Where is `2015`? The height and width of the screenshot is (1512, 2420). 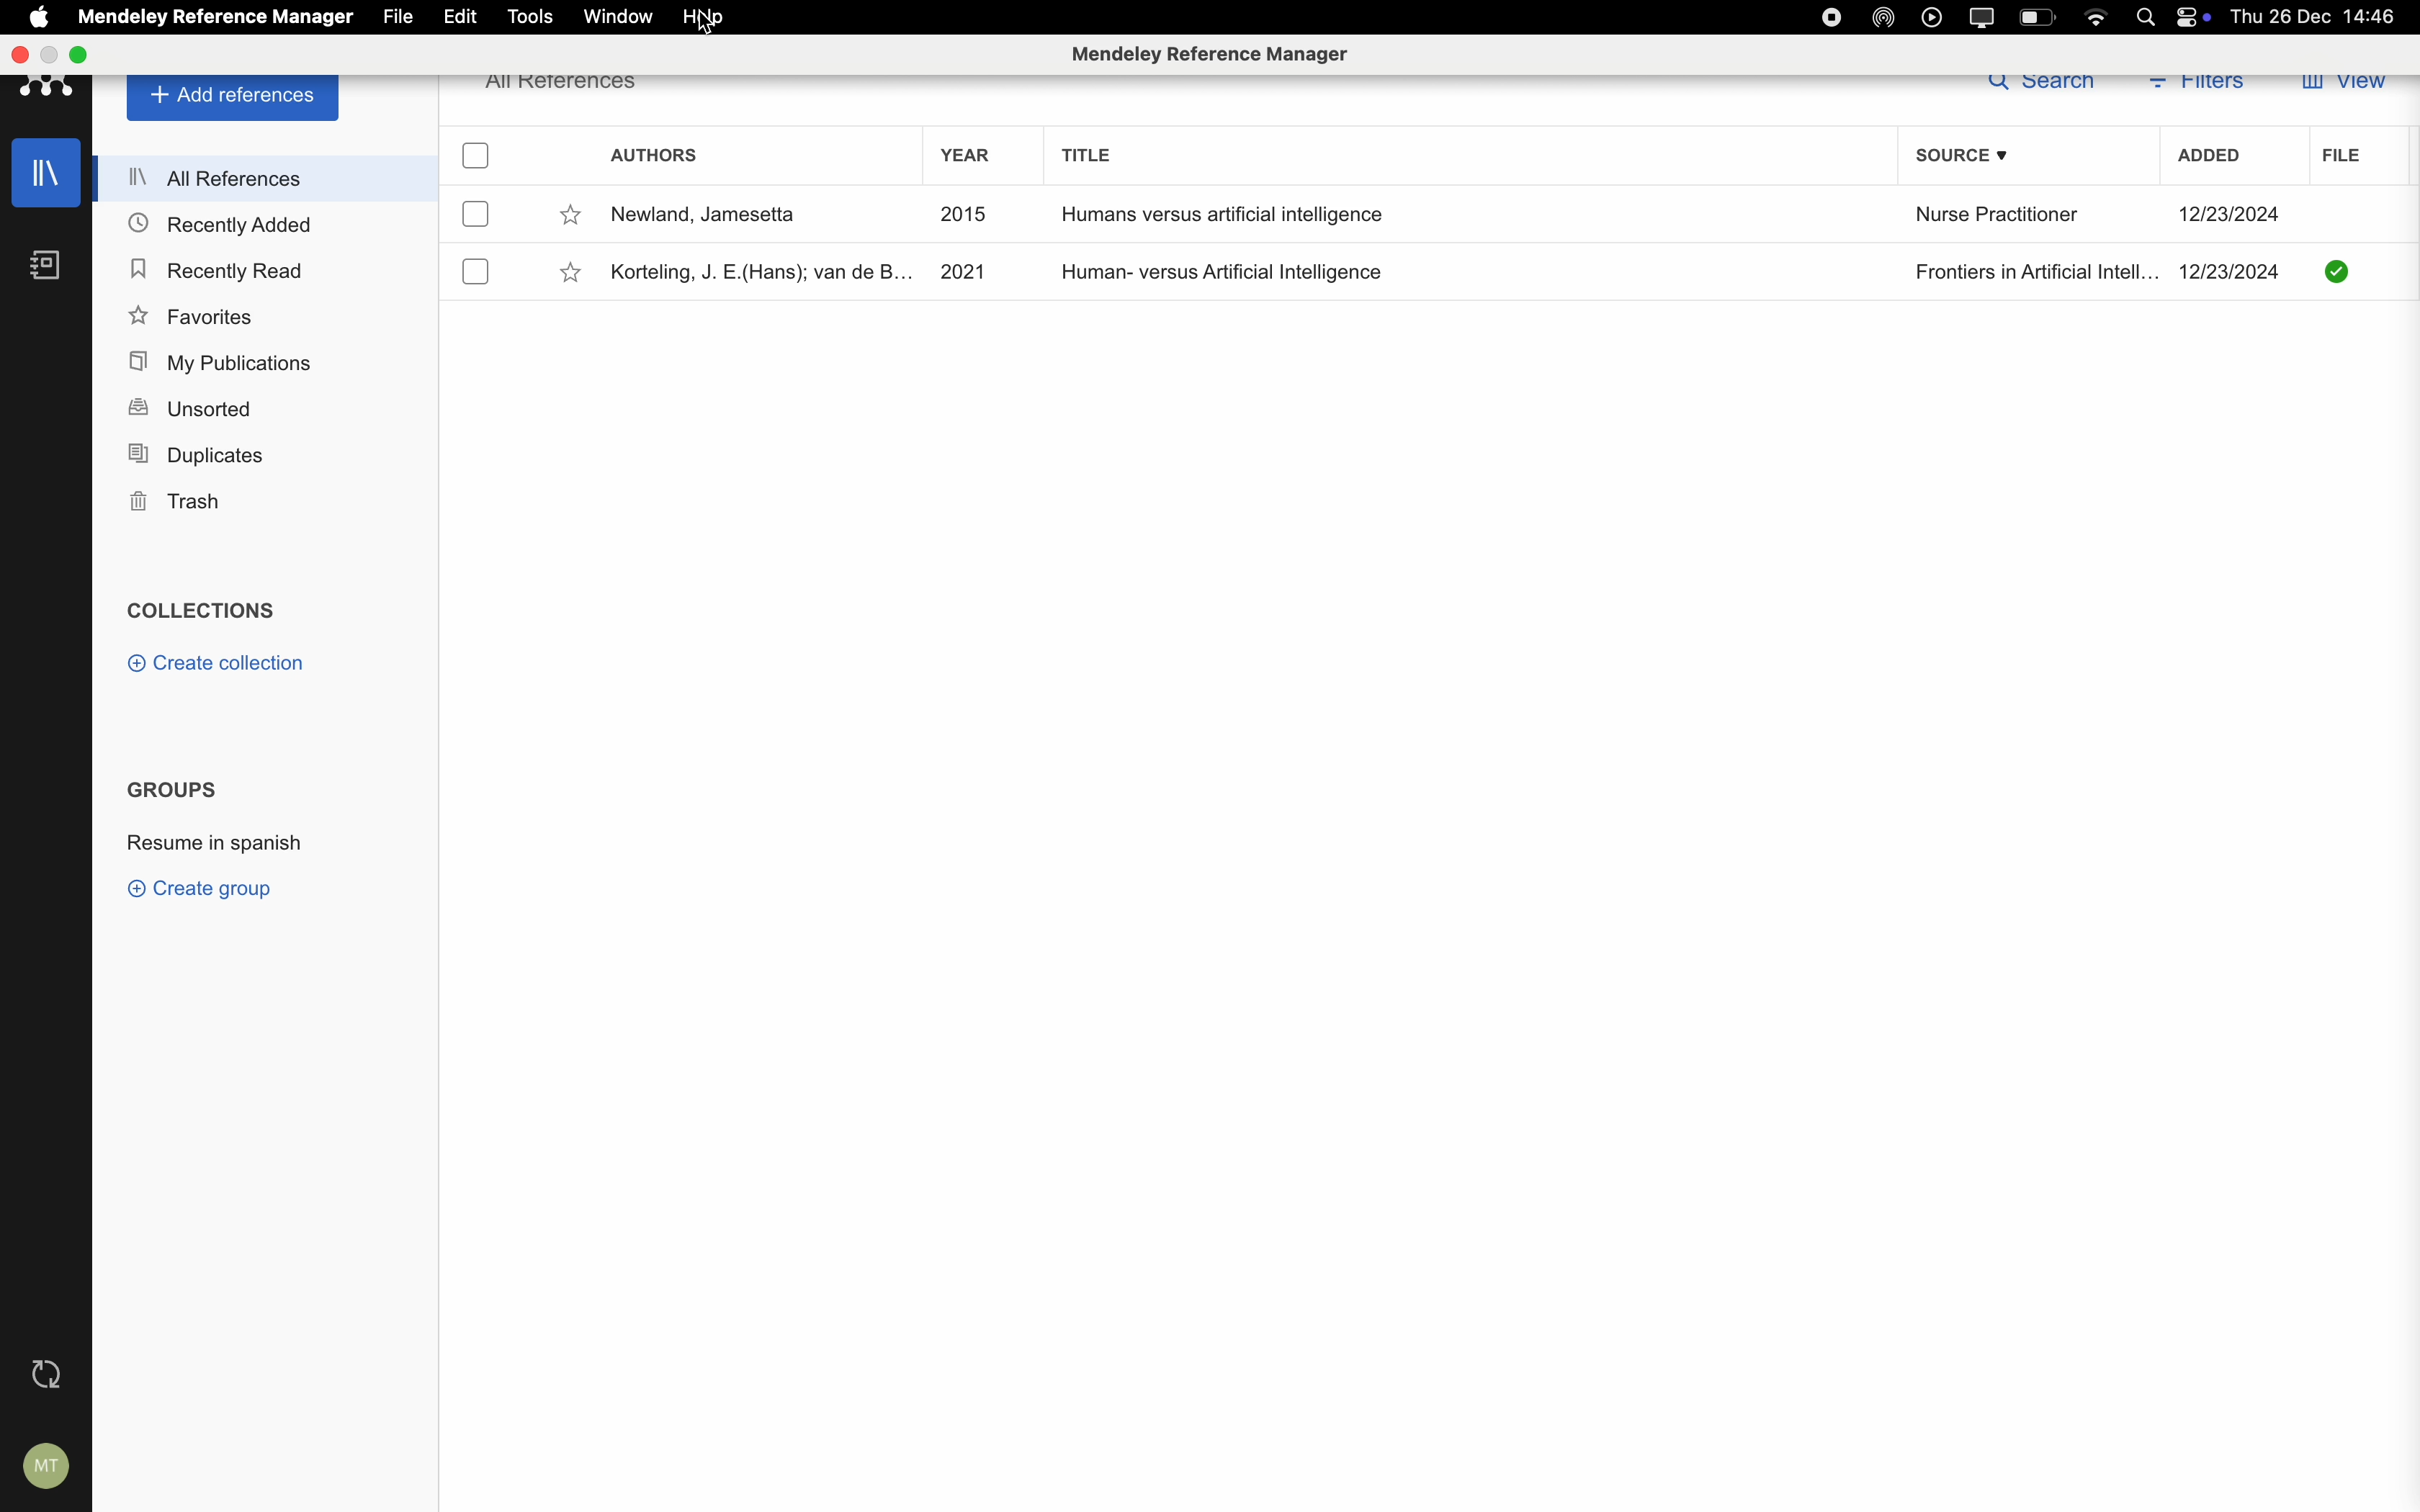 2015 is located at coordinates (970, 214).